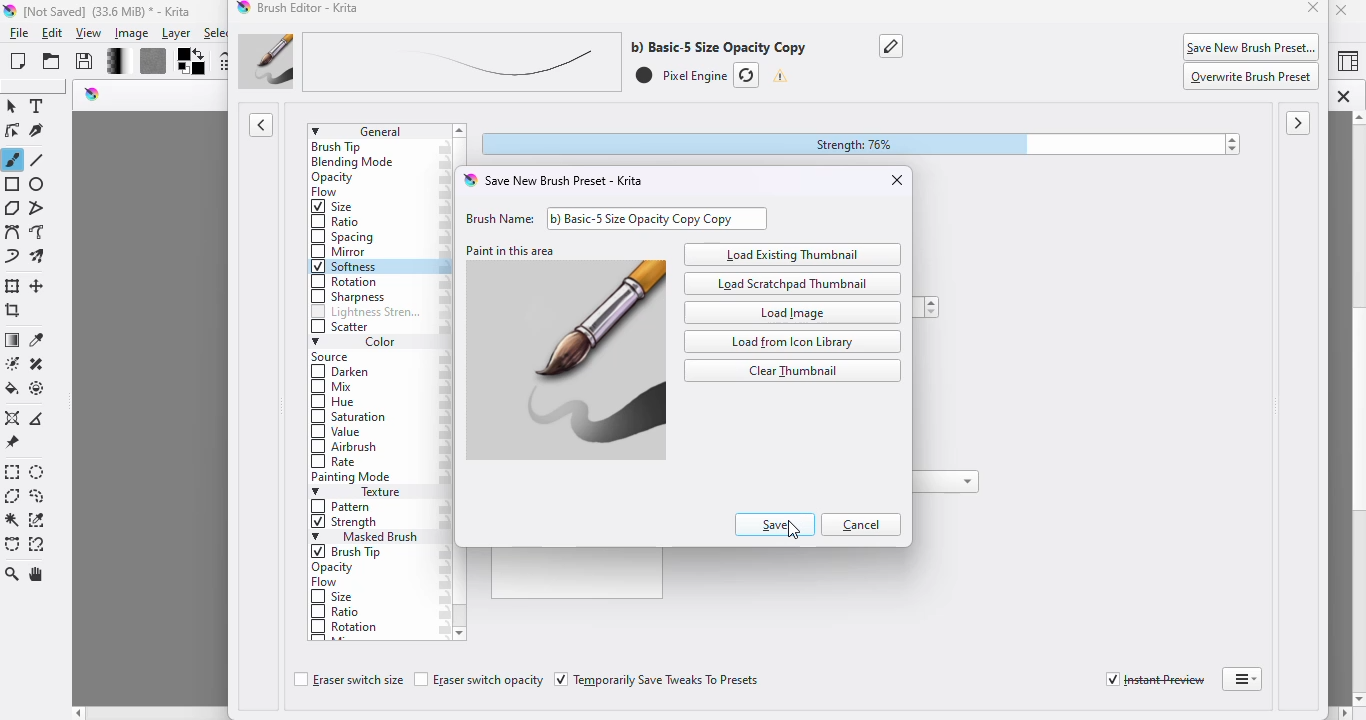 The height and width of the screenshot is (720, 1366). Describe the element at coordinates (11, 363) in the screenshot. I see `colorize mask tool` at that location.